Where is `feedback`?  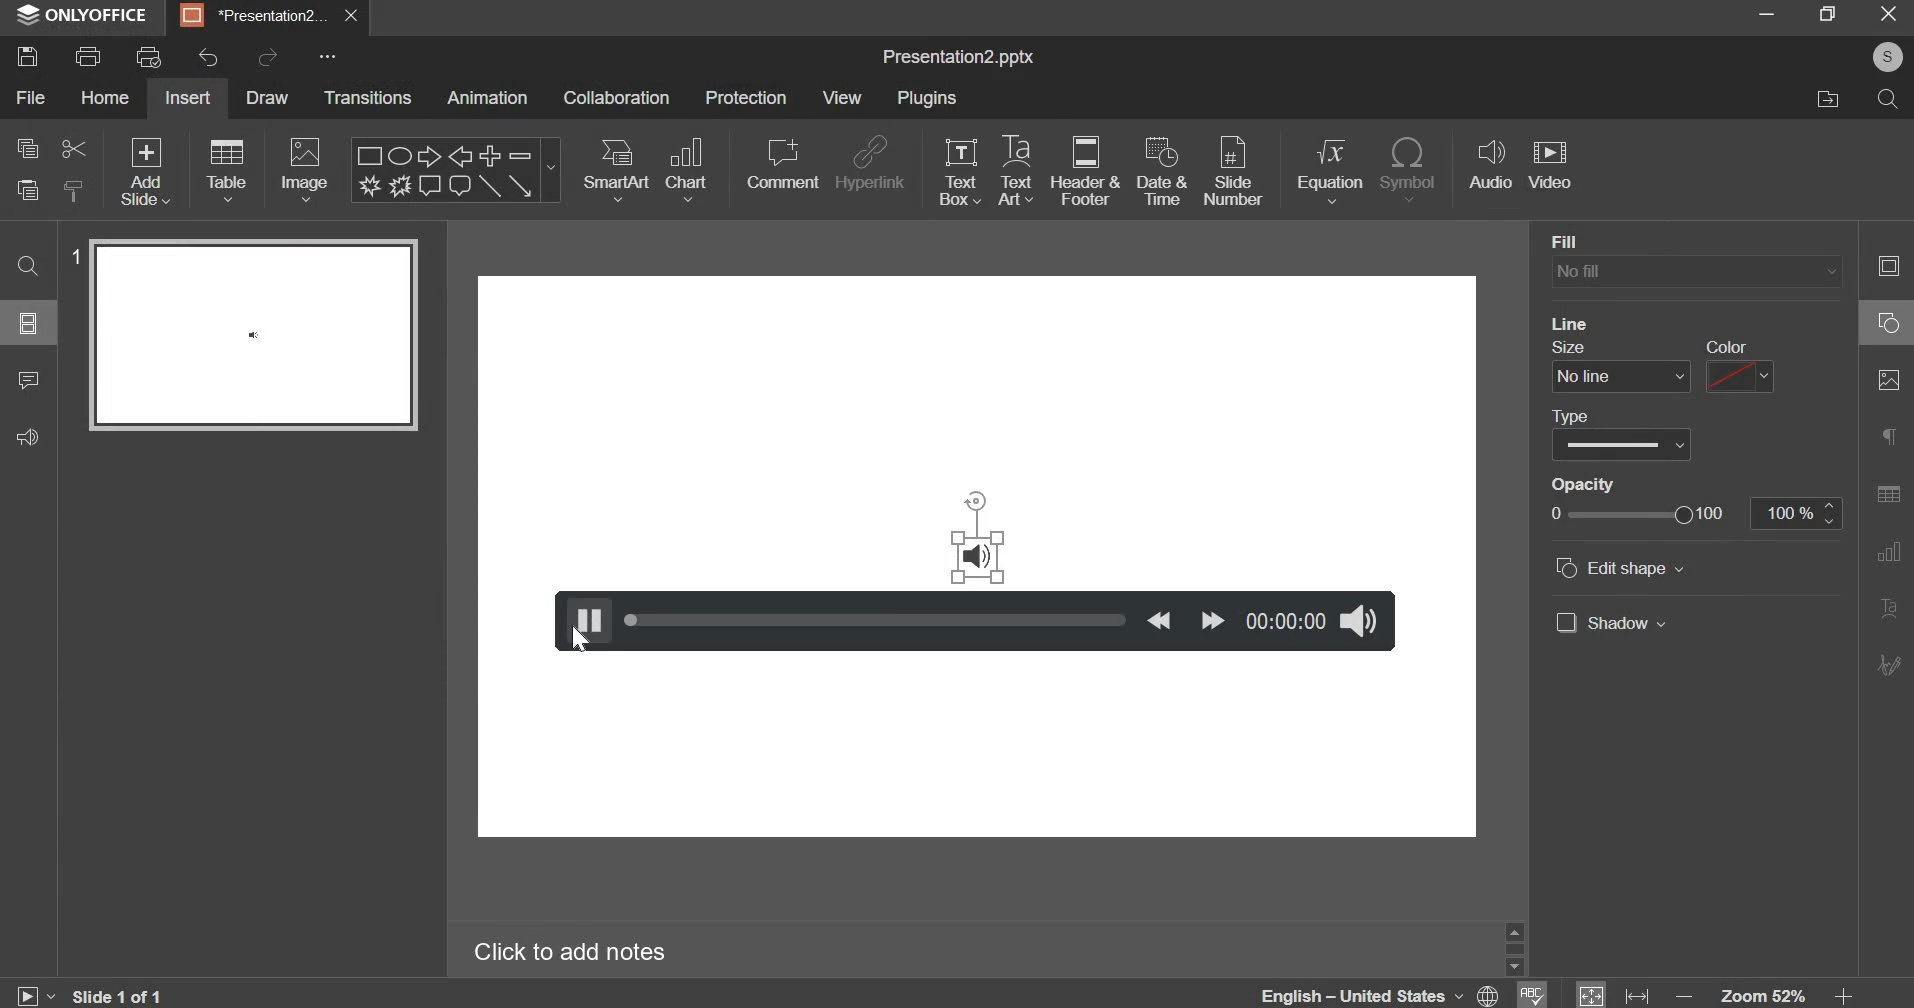
feedback is located at coordinates (35, 438).